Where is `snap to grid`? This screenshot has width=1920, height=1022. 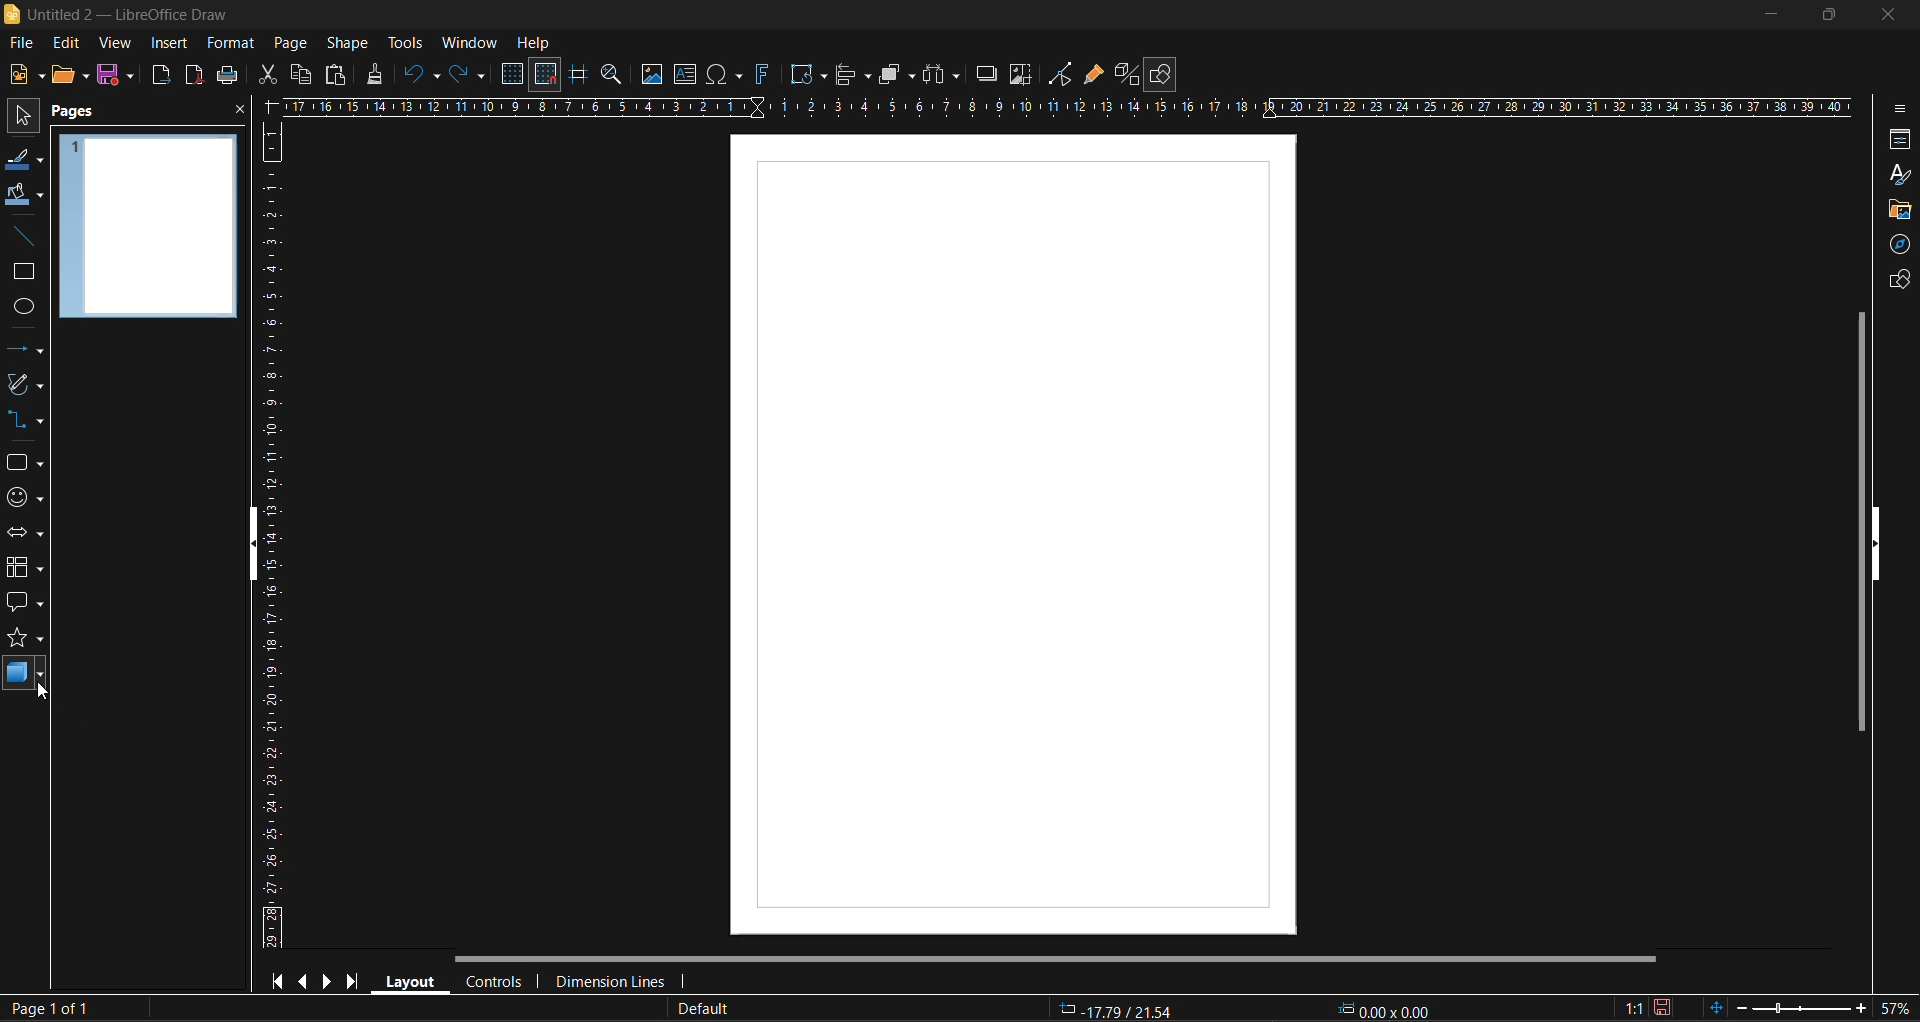
snap to grid is located at coordinates (546, 75).